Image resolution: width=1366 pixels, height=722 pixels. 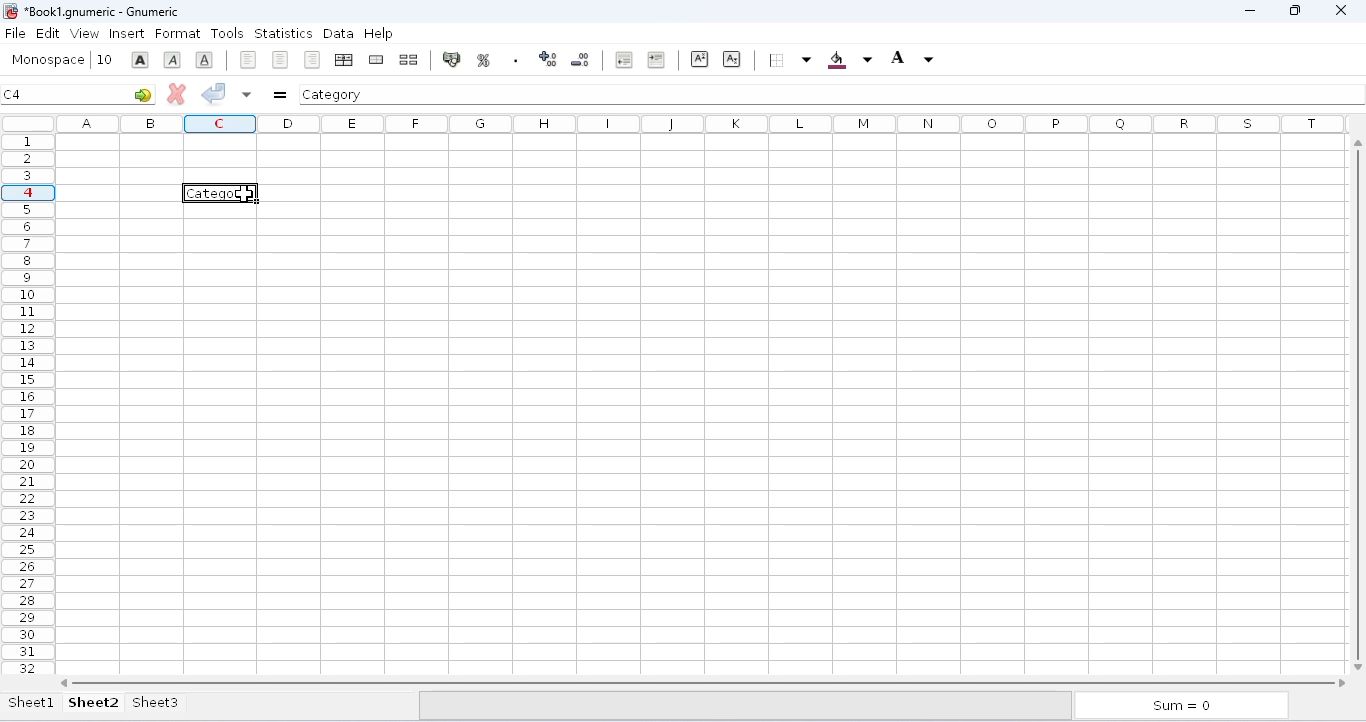 What do you see at coordinates (13, 94) in the screenshot?
I see `C4` at bounding box center [13, 94].